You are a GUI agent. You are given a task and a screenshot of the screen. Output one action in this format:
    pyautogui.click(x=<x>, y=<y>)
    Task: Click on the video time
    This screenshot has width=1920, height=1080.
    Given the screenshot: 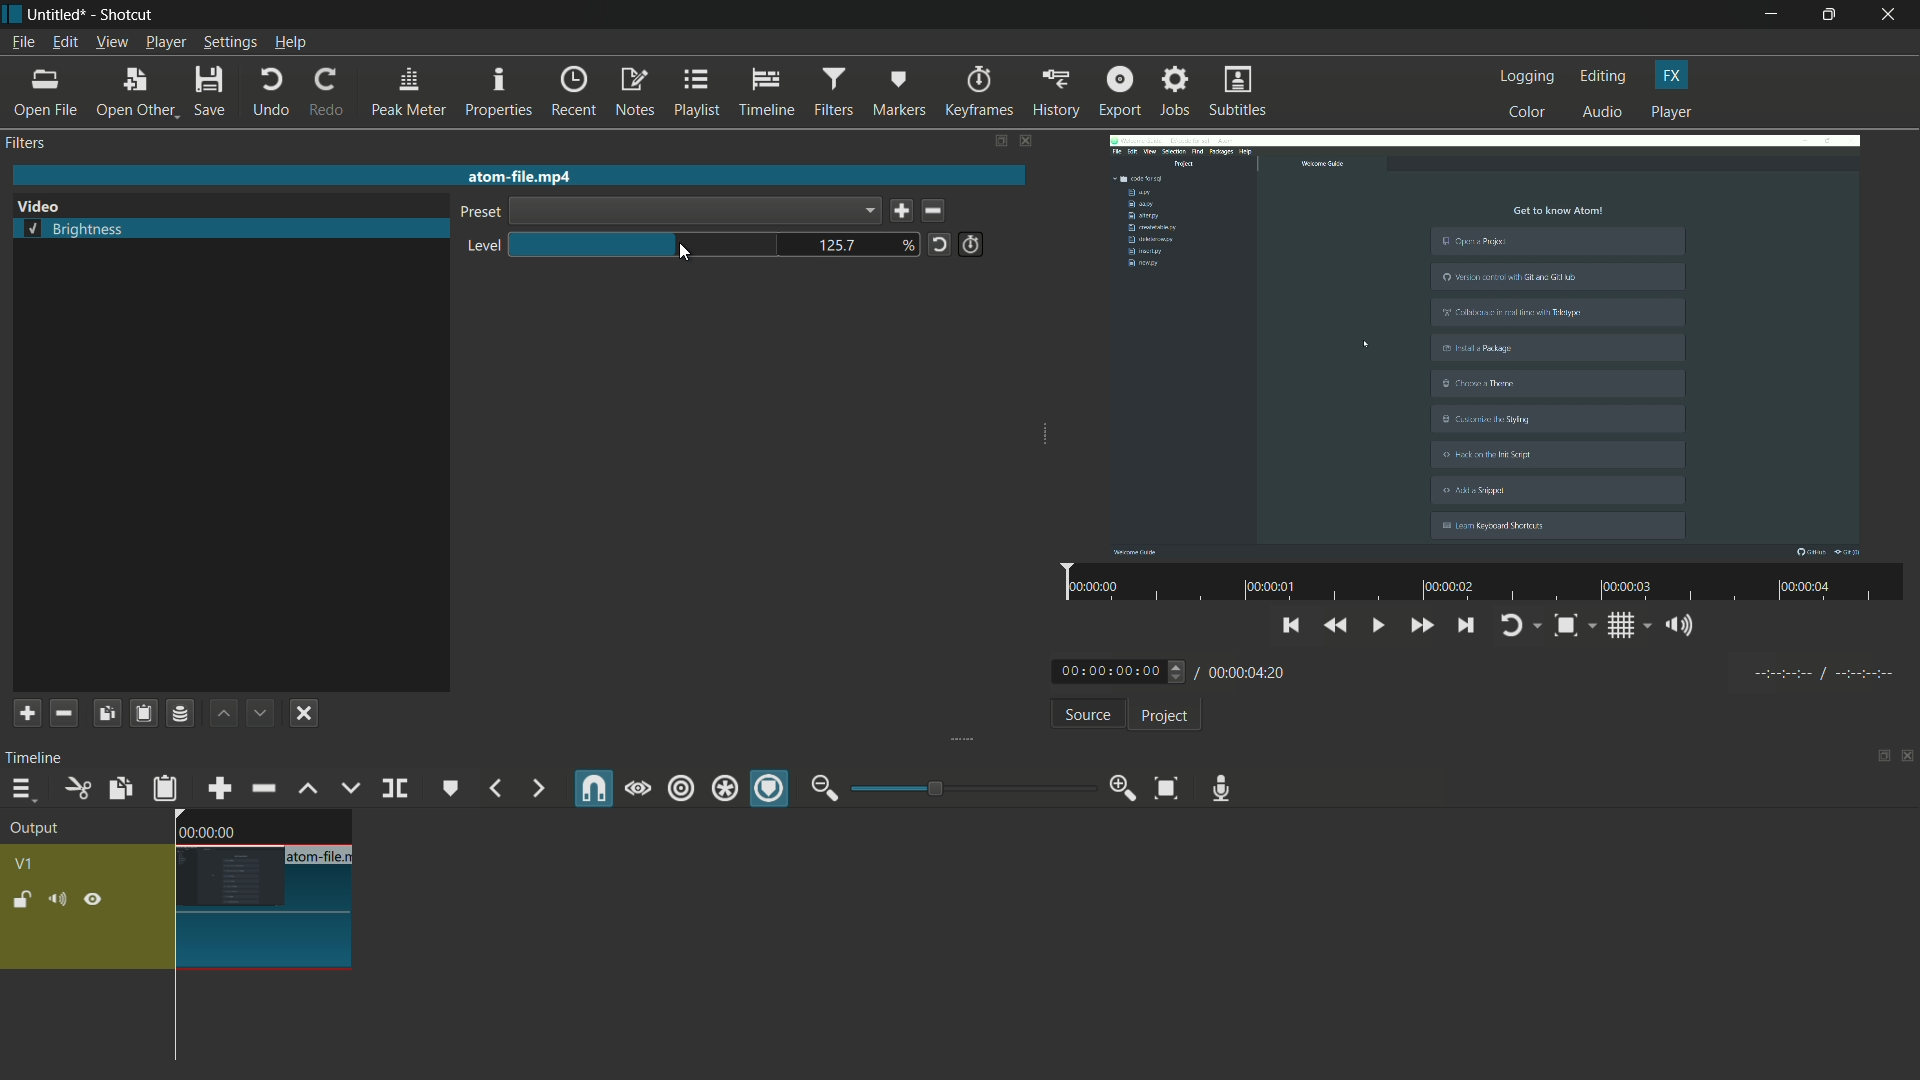 What is the action you would take?
    pyautogui.click(x=1479, y=584)
    